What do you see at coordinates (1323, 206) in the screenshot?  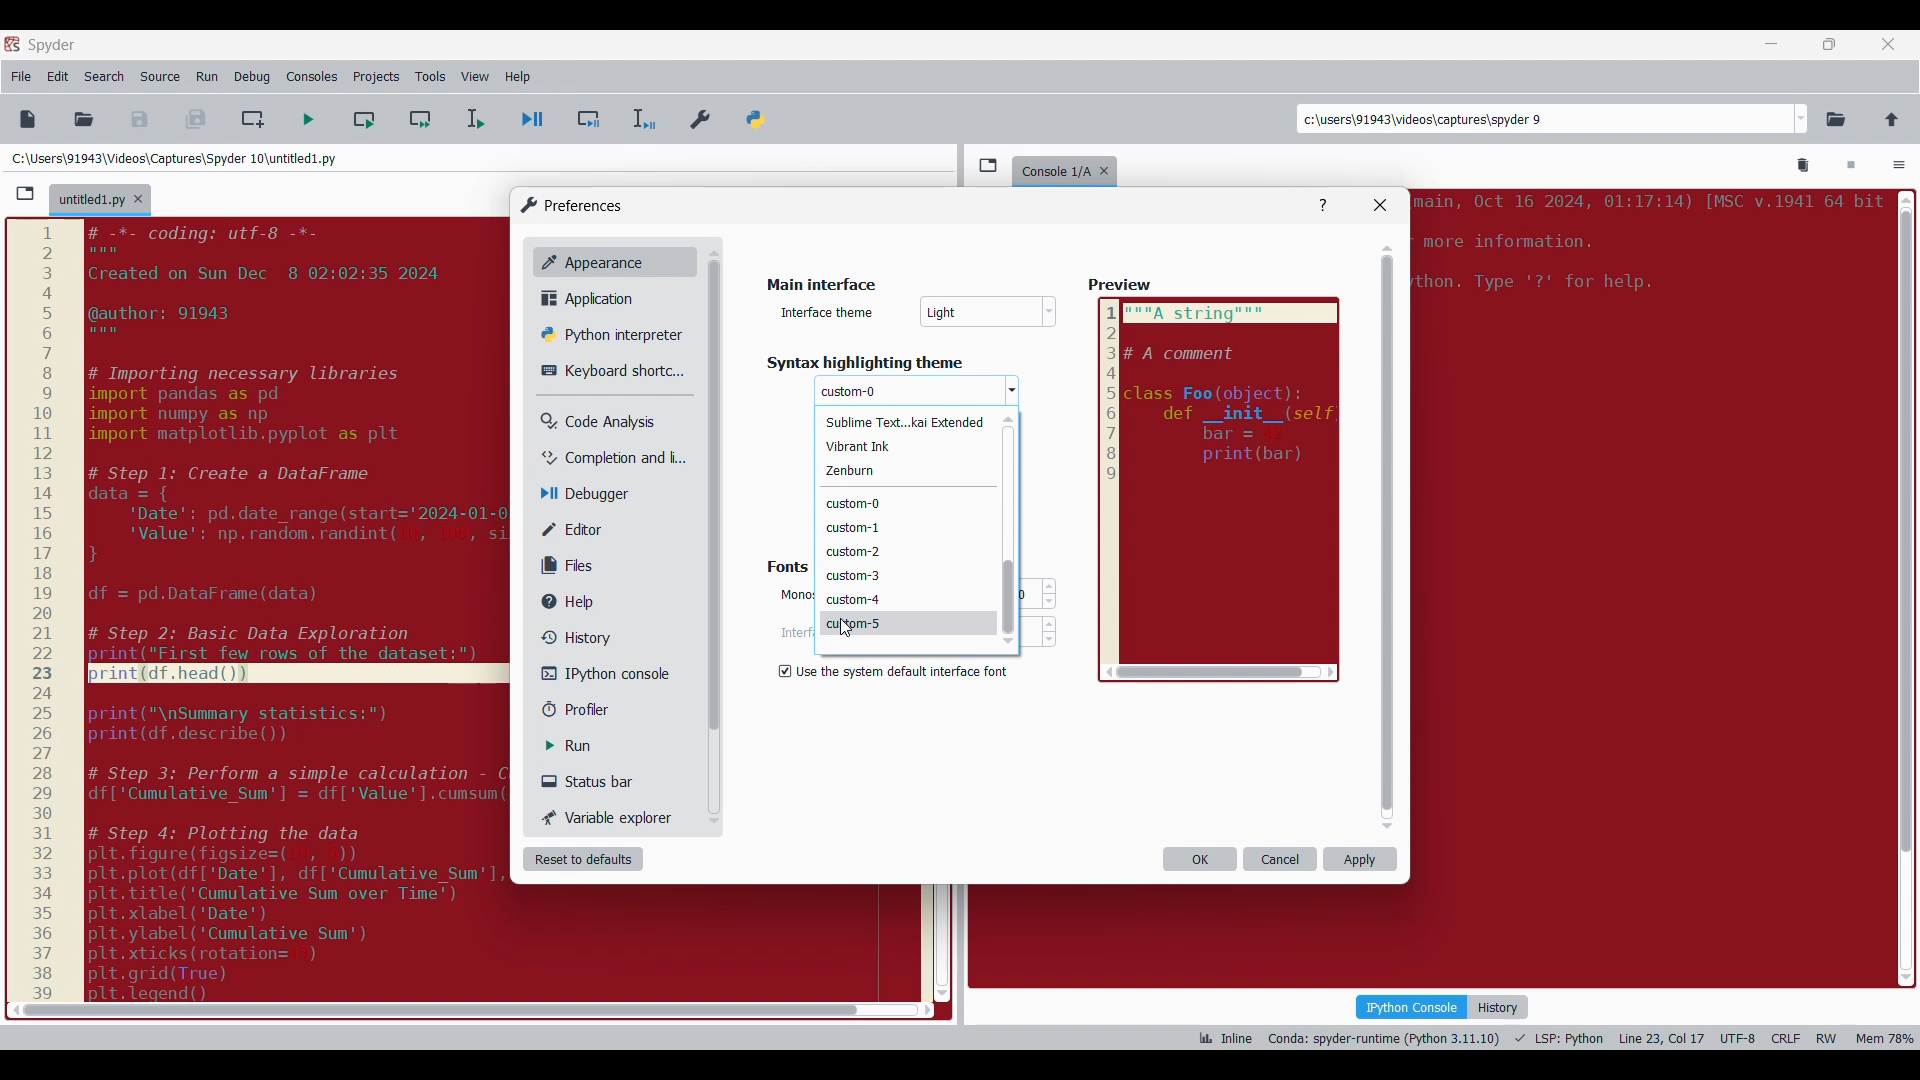 I see `Help` at bounding box center [1323, 206].